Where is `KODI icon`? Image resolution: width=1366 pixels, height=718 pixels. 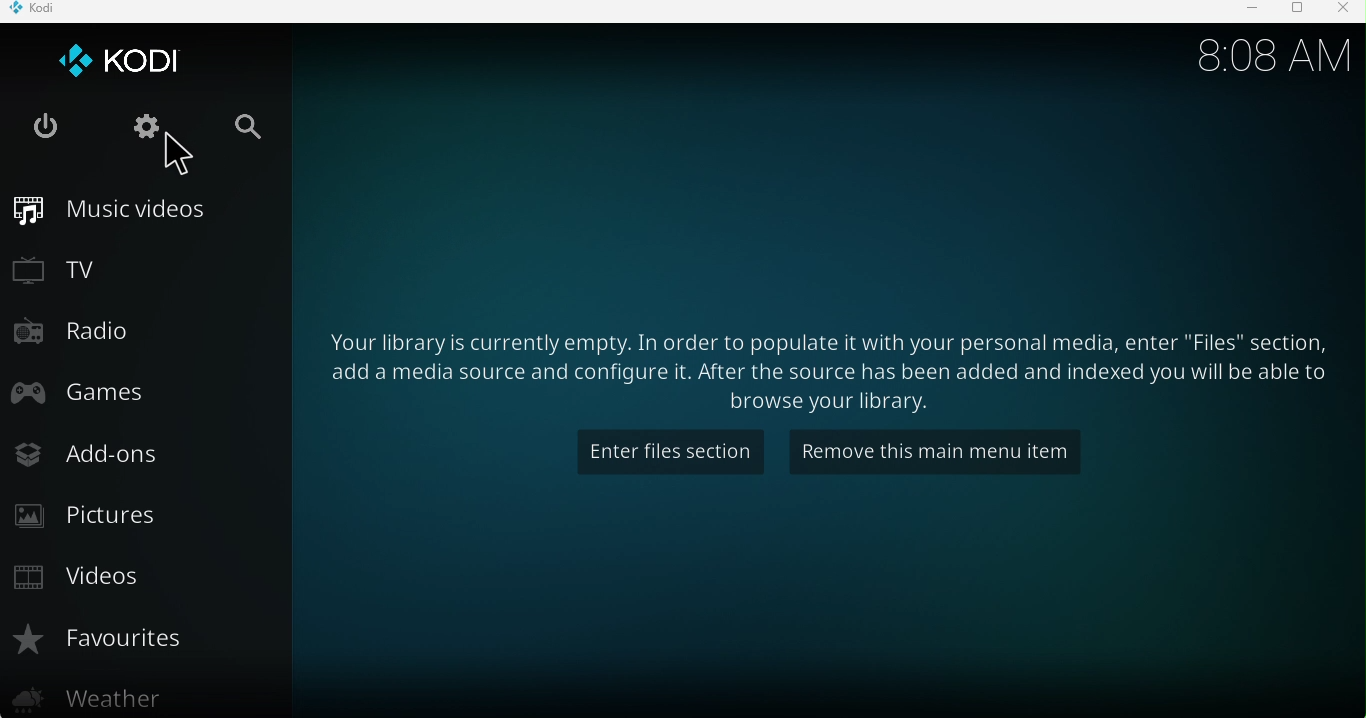
KODI icon is located at coordinates (47, 12).